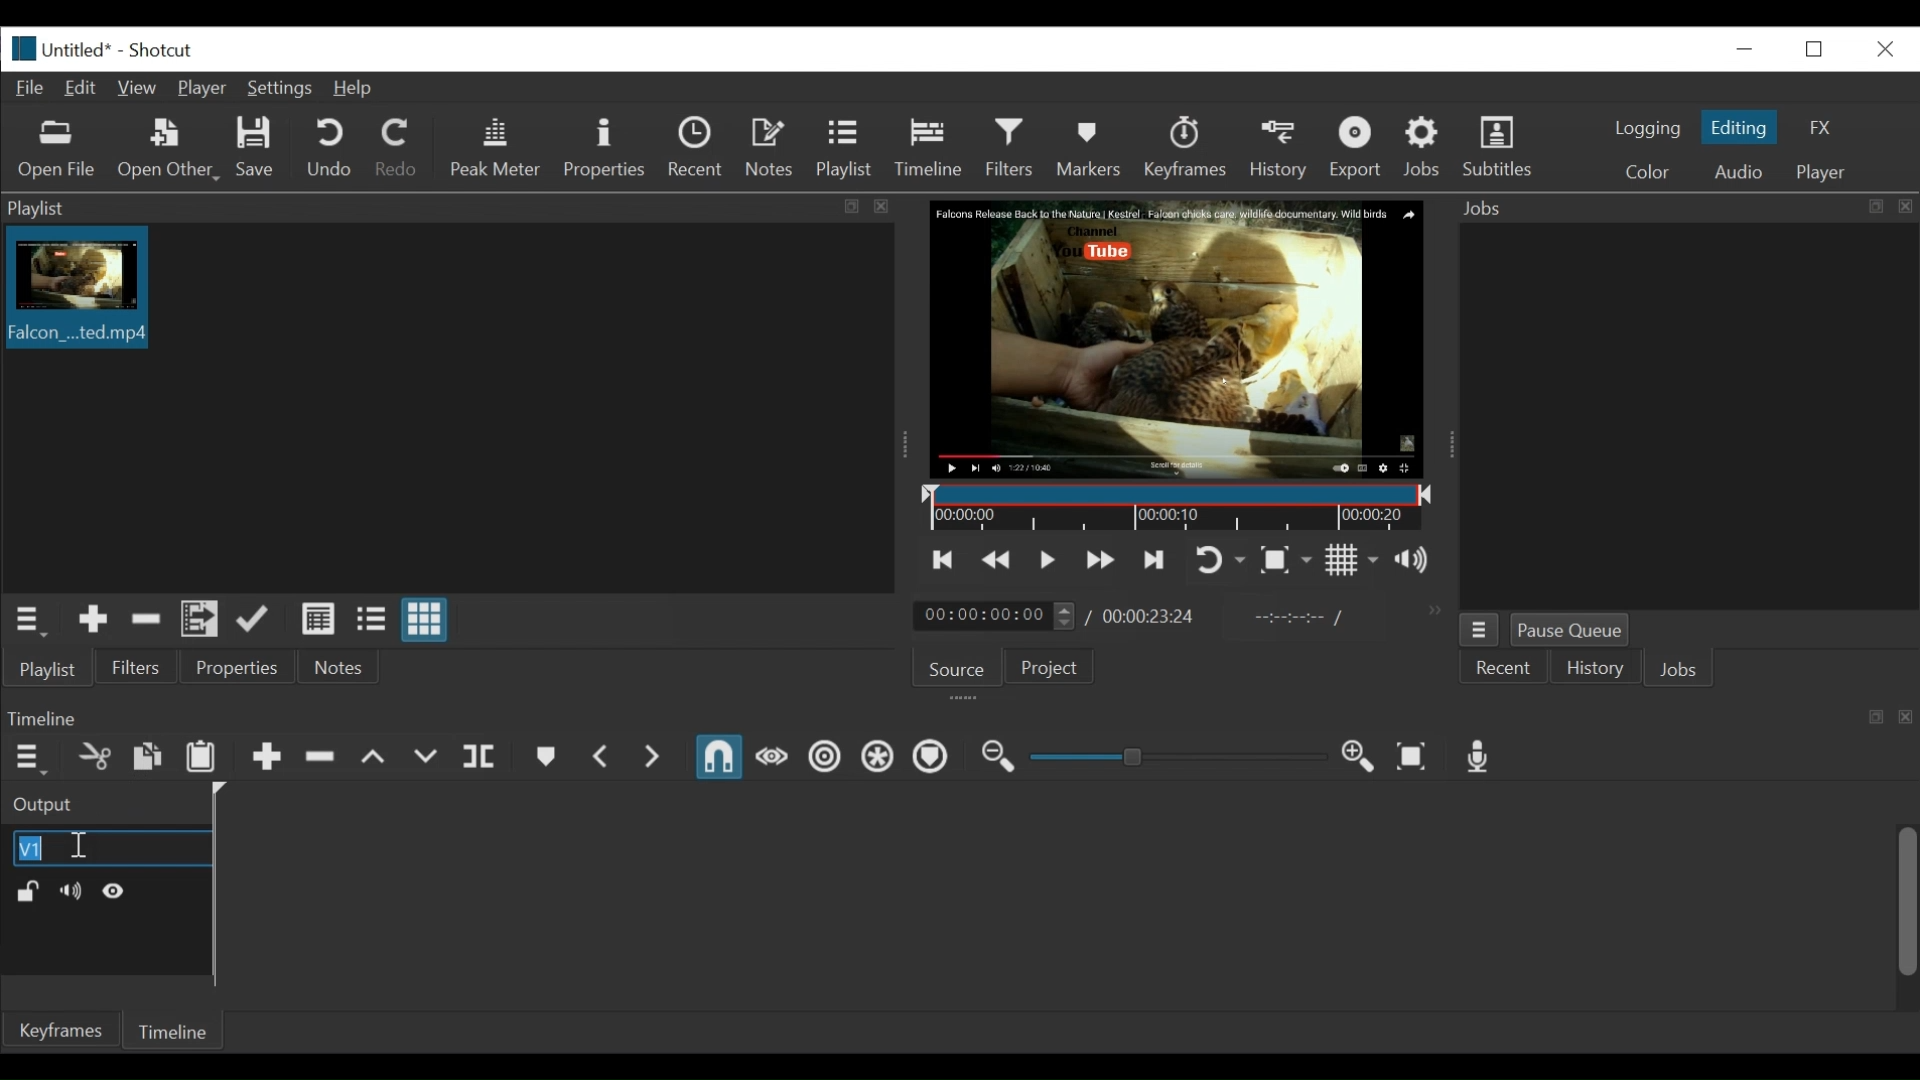 The height and width of the screenshot is (1080, 1920). Describe the element at coordinates (374, 756) in the screenshot. I see `Lift` at that location.